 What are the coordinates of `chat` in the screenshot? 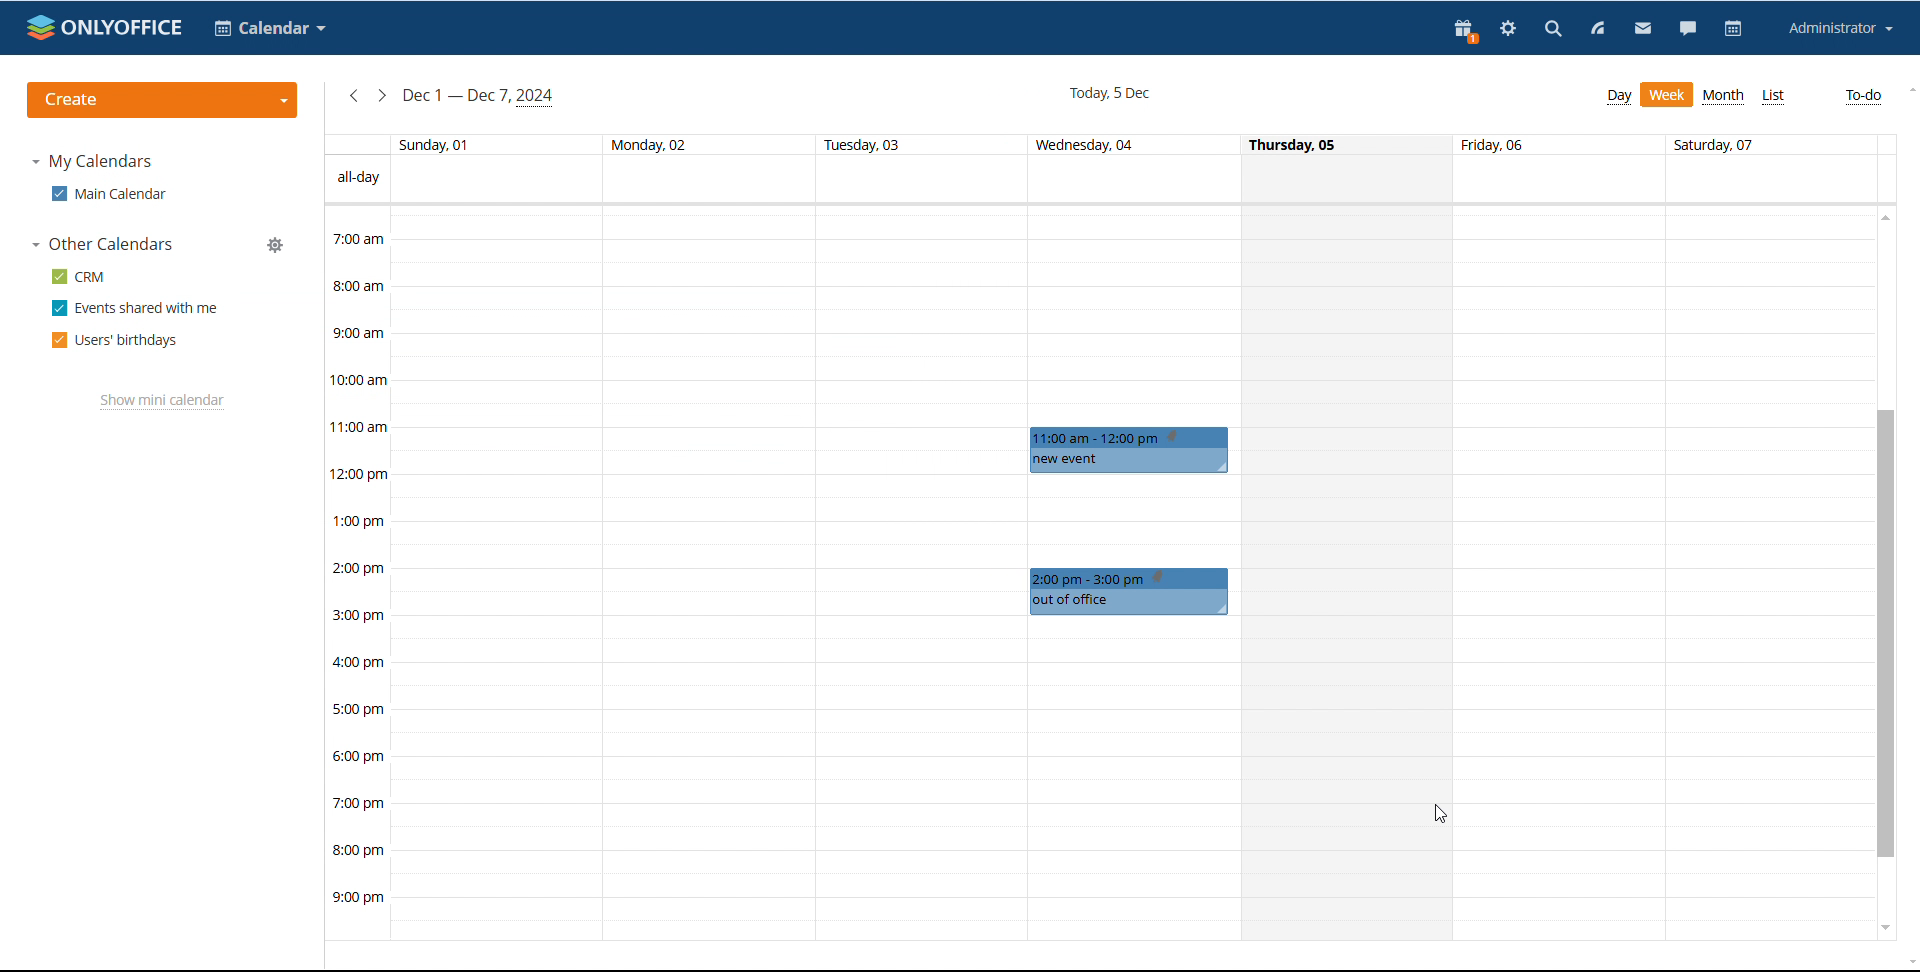 It's located at (1688, 31).